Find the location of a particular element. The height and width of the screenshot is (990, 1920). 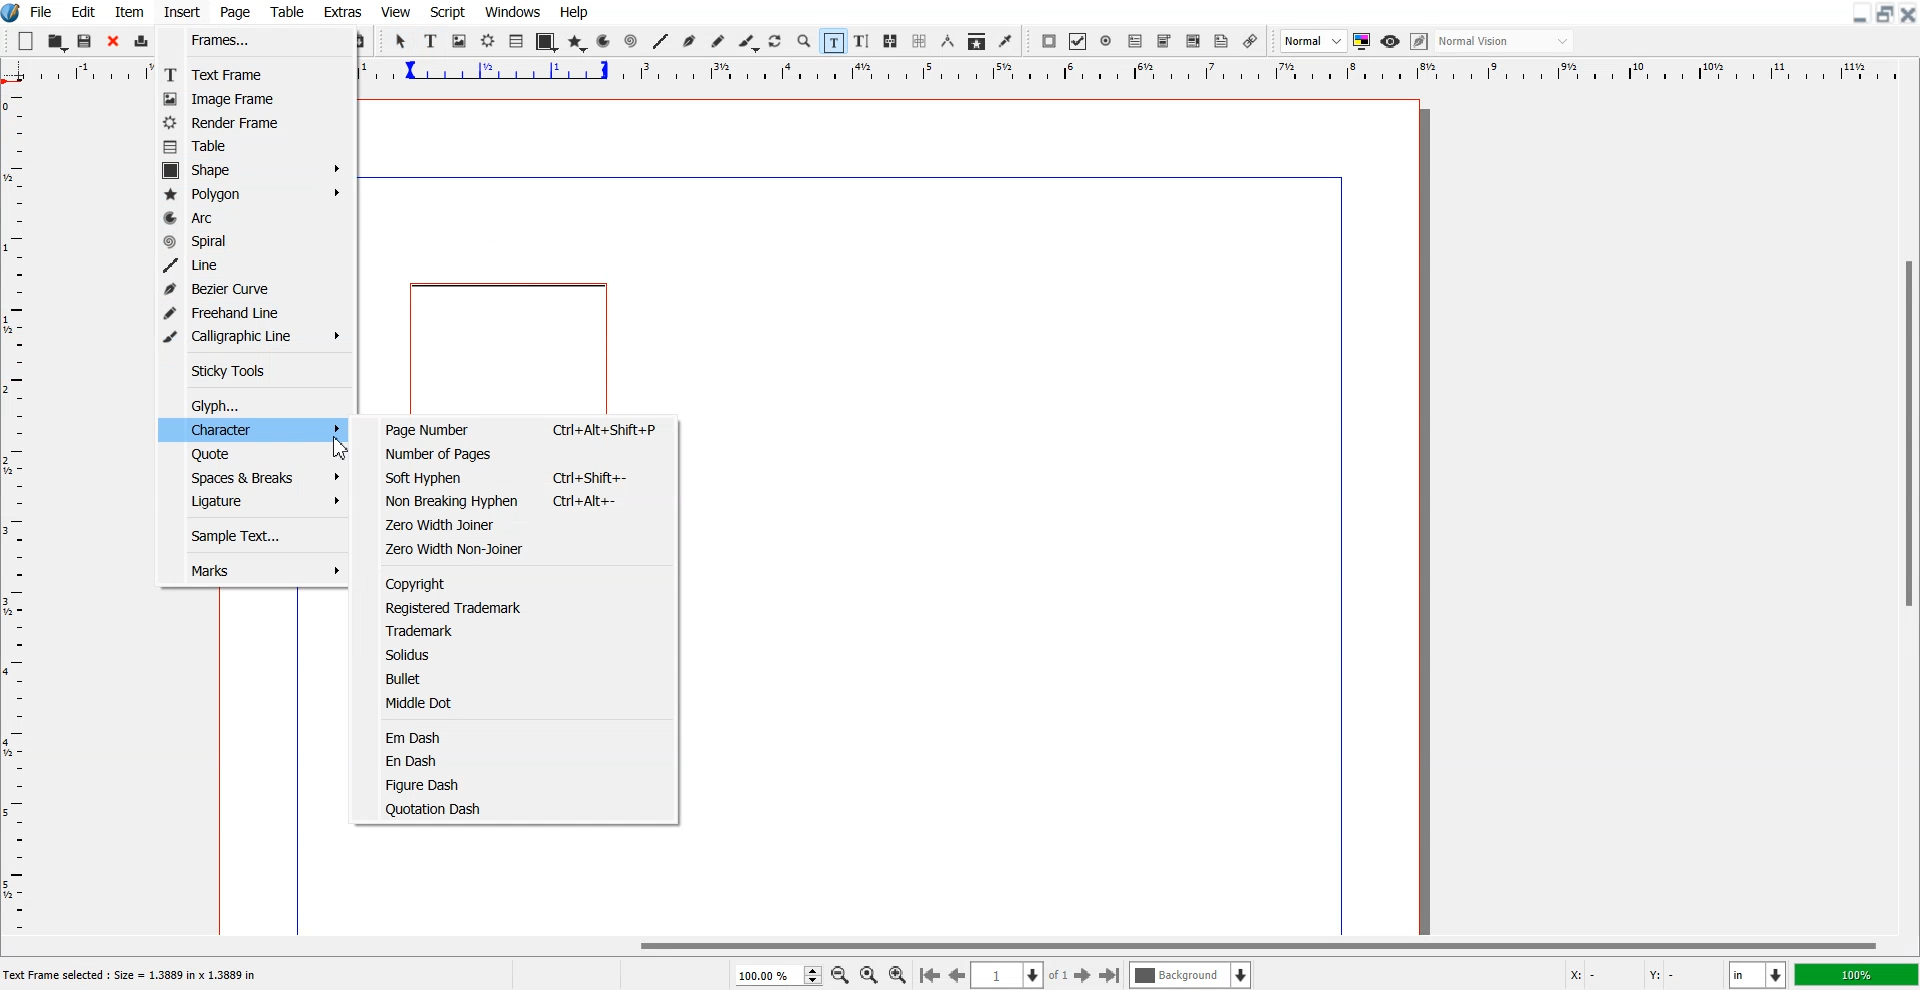

Close is located at coordinates (1908, 13).